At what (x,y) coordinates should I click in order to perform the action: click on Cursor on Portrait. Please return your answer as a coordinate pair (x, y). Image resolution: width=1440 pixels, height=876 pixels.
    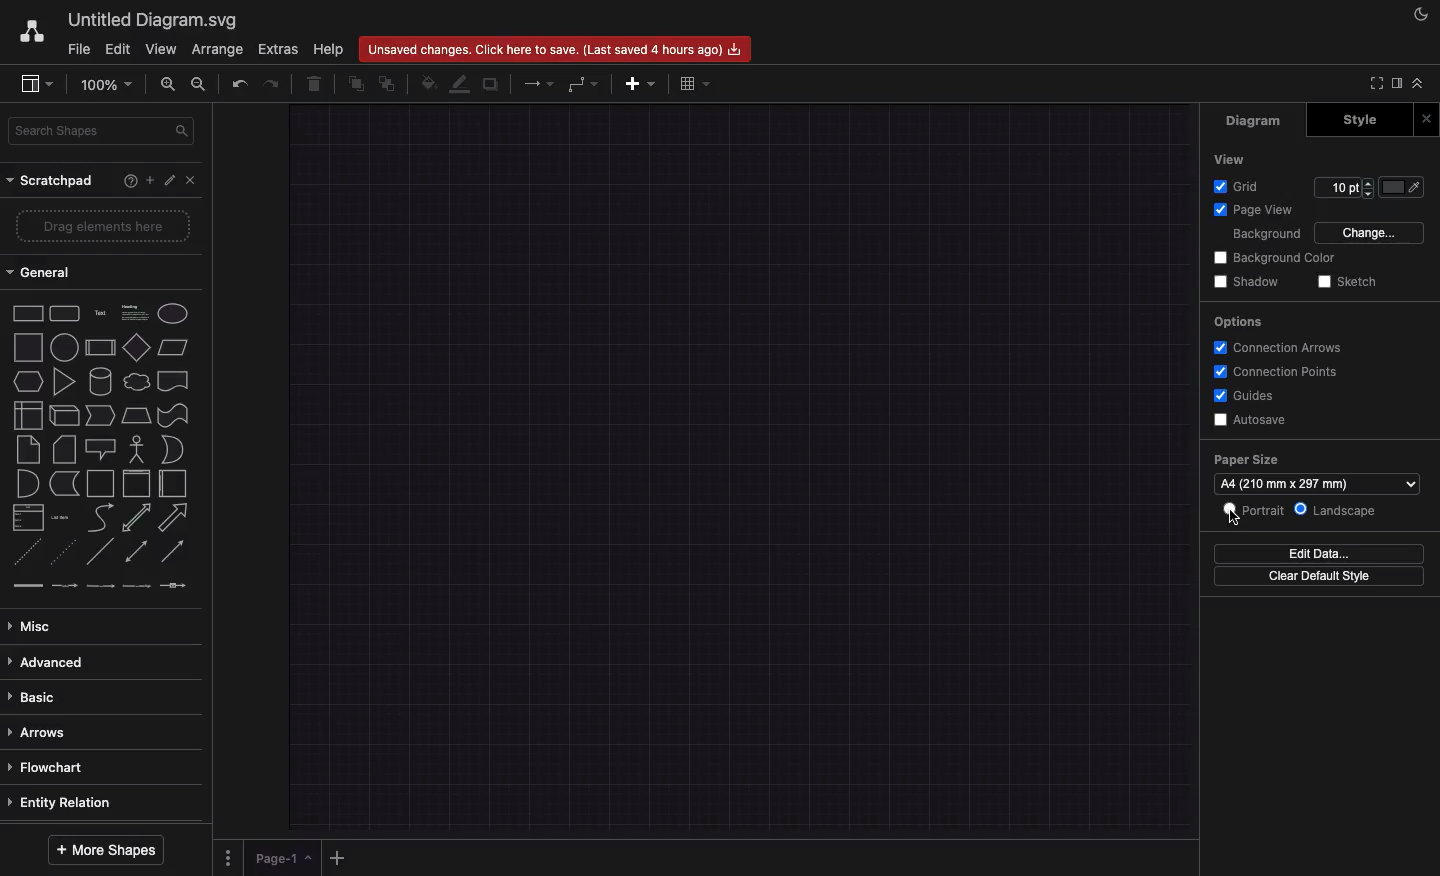
    Looking at the image, I should click on (1235, 519).